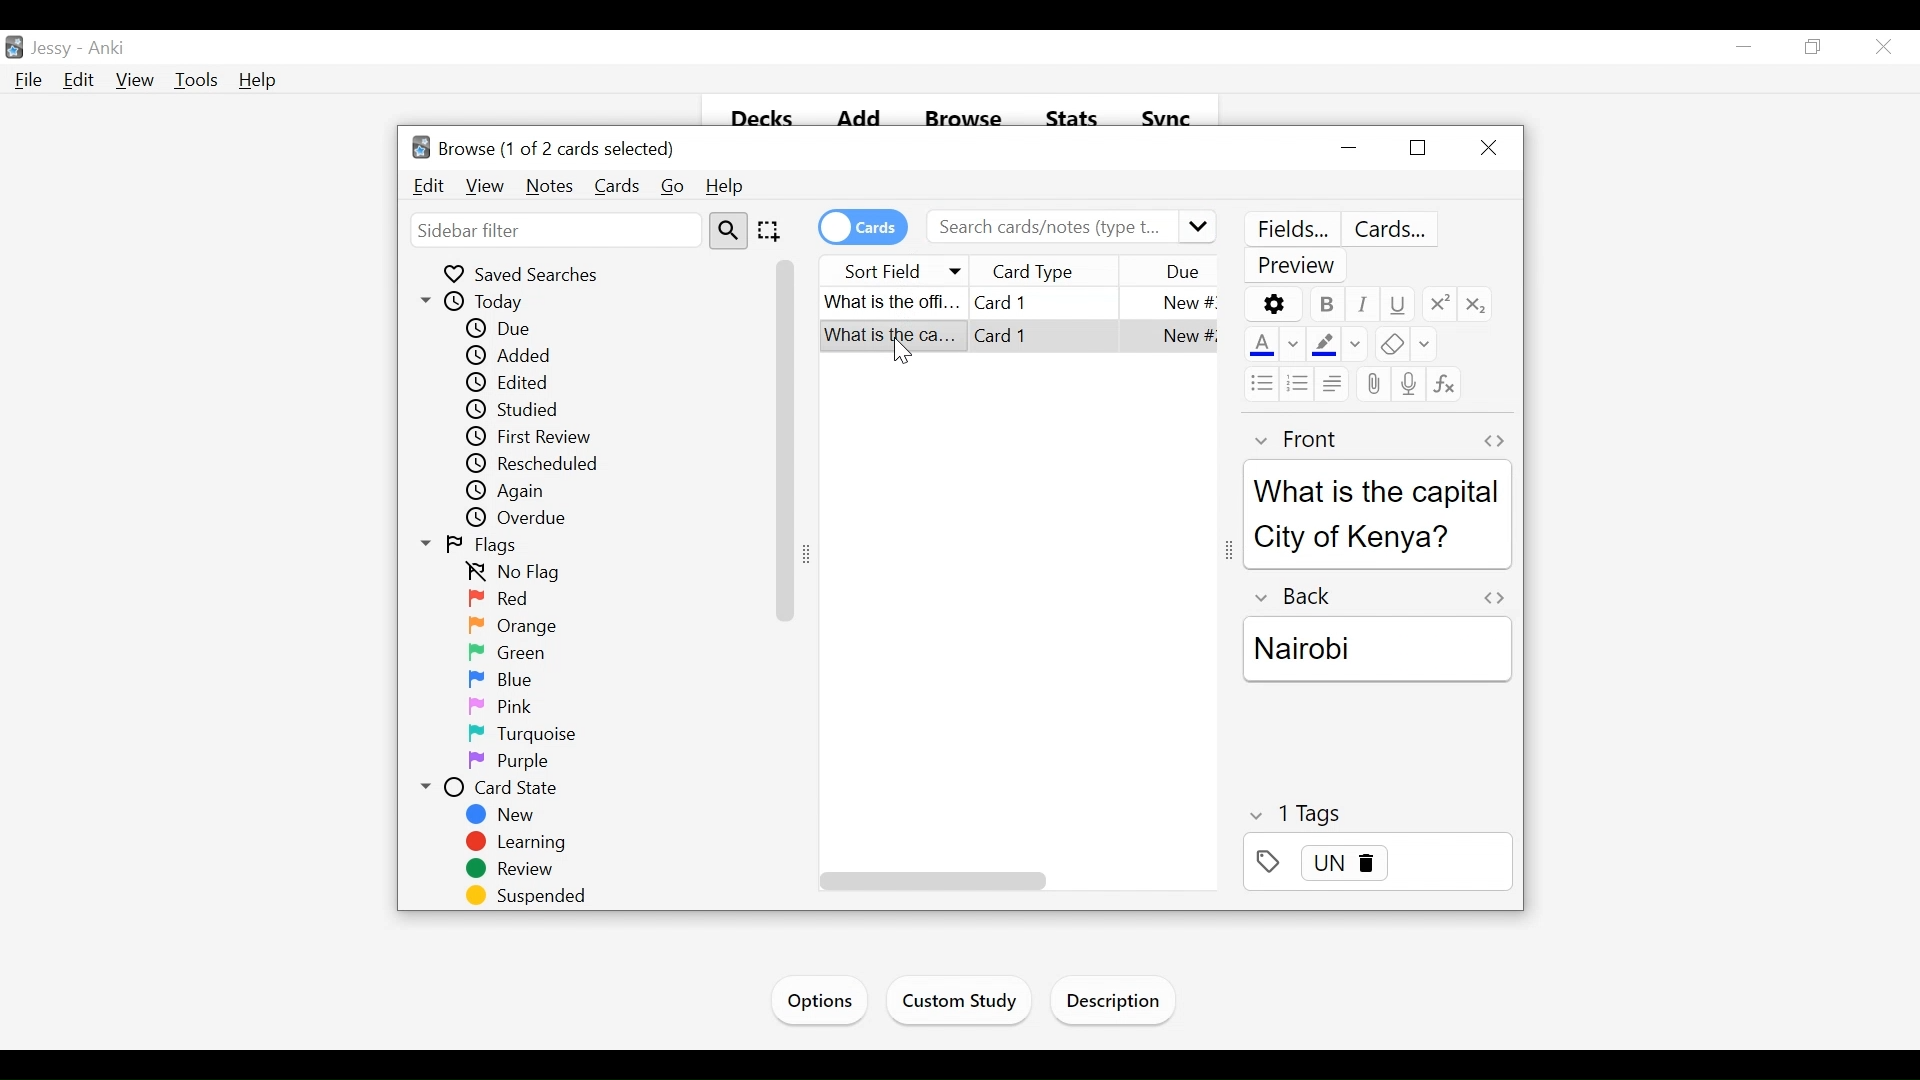  Describe the element at coordinates (521, 574) in the screenshot. I see `No Flags` at that location.